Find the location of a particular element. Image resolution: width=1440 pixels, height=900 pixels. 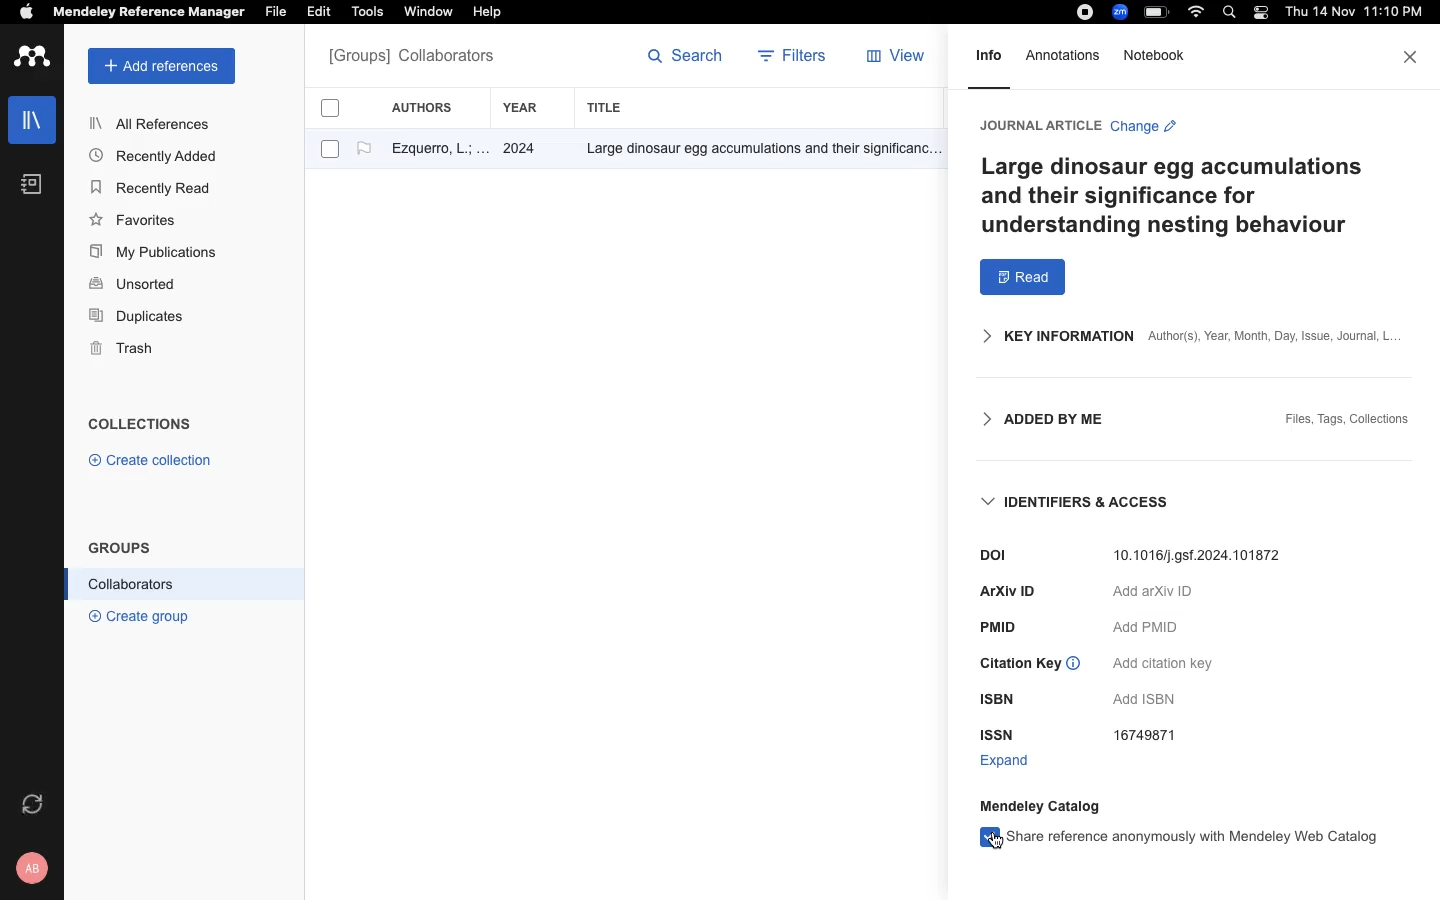

checkboxes is located at coordinates (322, 132).